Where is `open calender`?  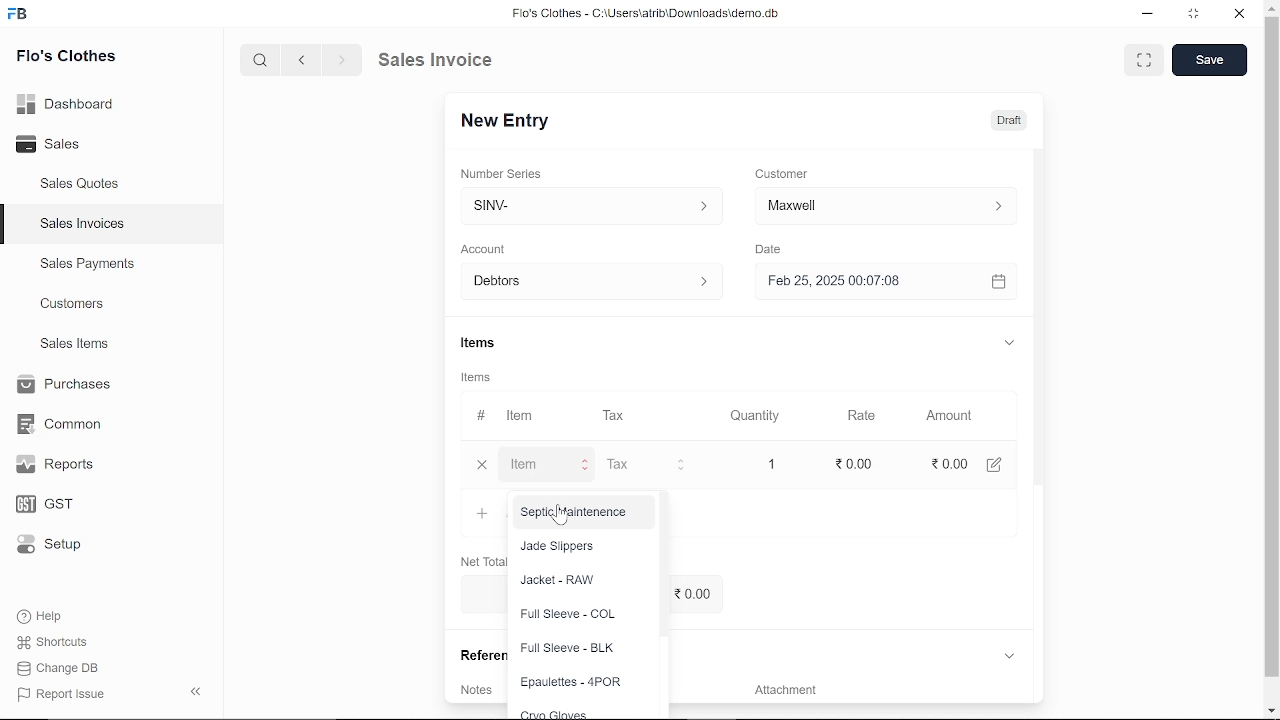
open calender is located at coordinates (1006, 282).